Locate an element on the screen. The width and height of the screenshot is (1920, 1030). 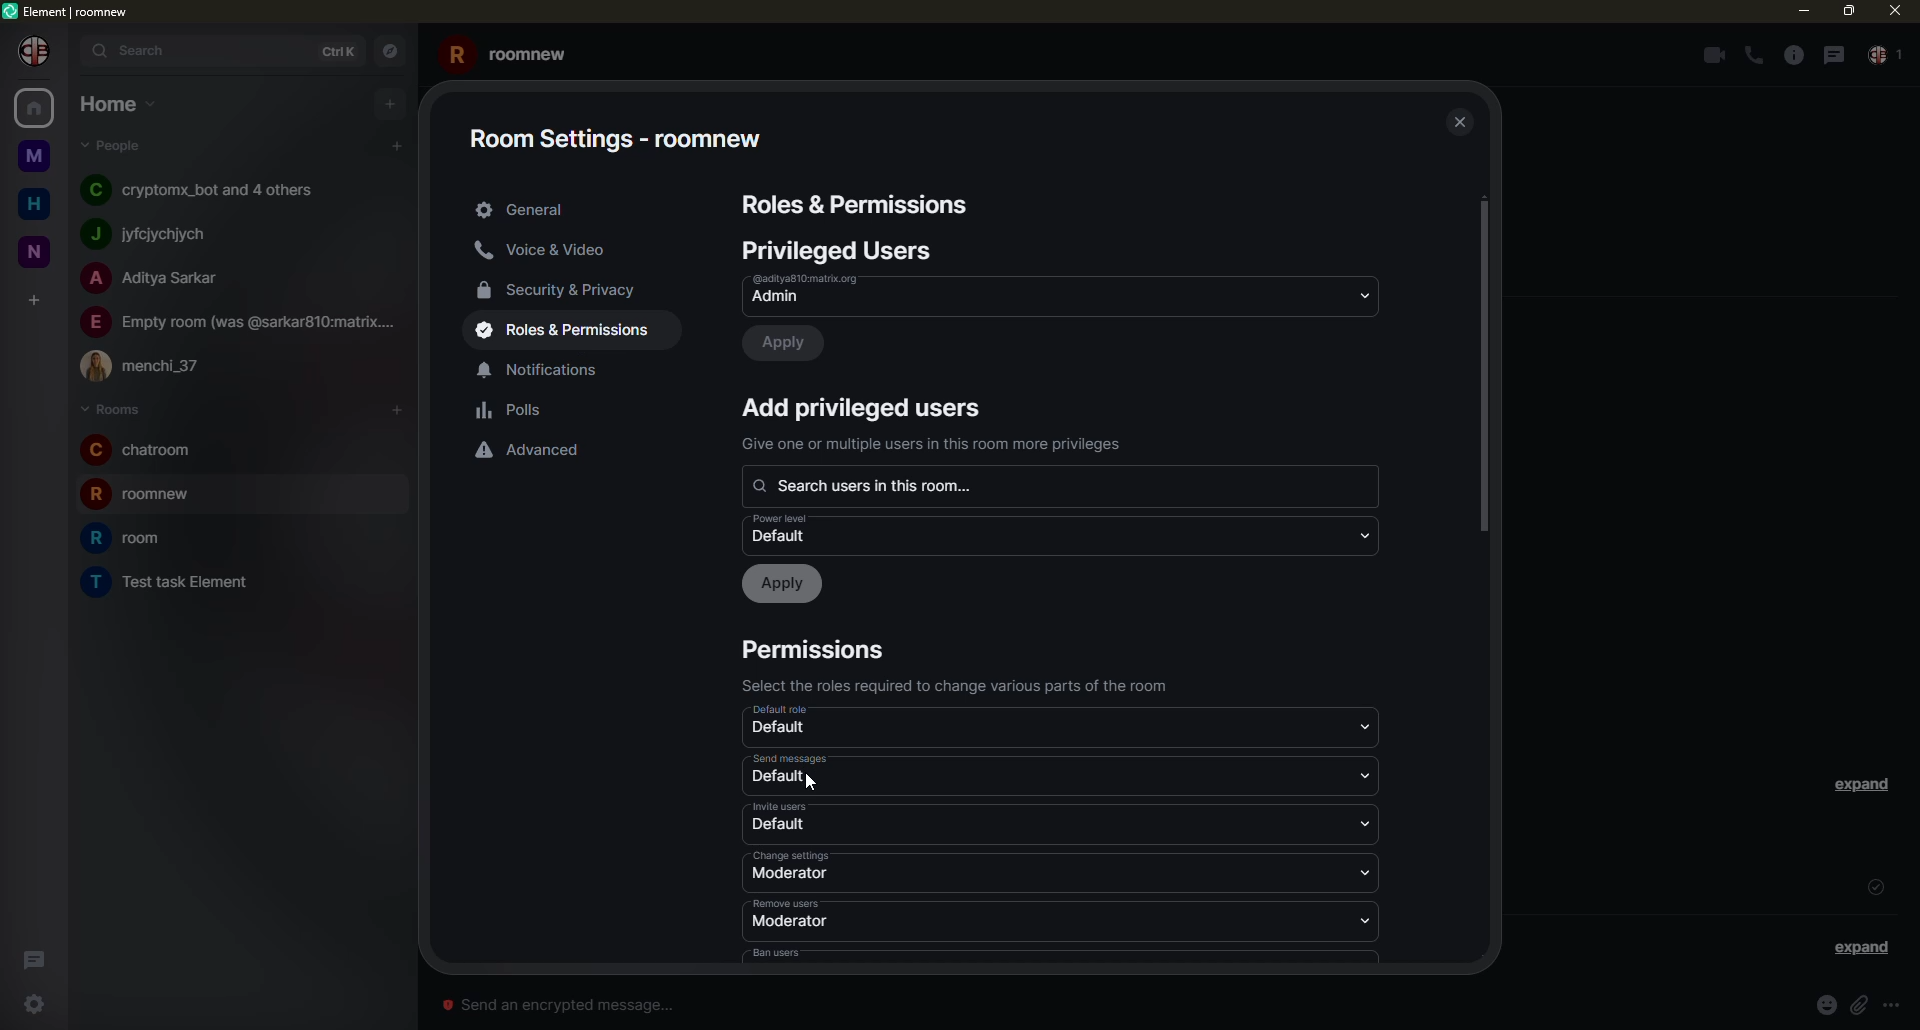
search is located at coordinates (878, 485).